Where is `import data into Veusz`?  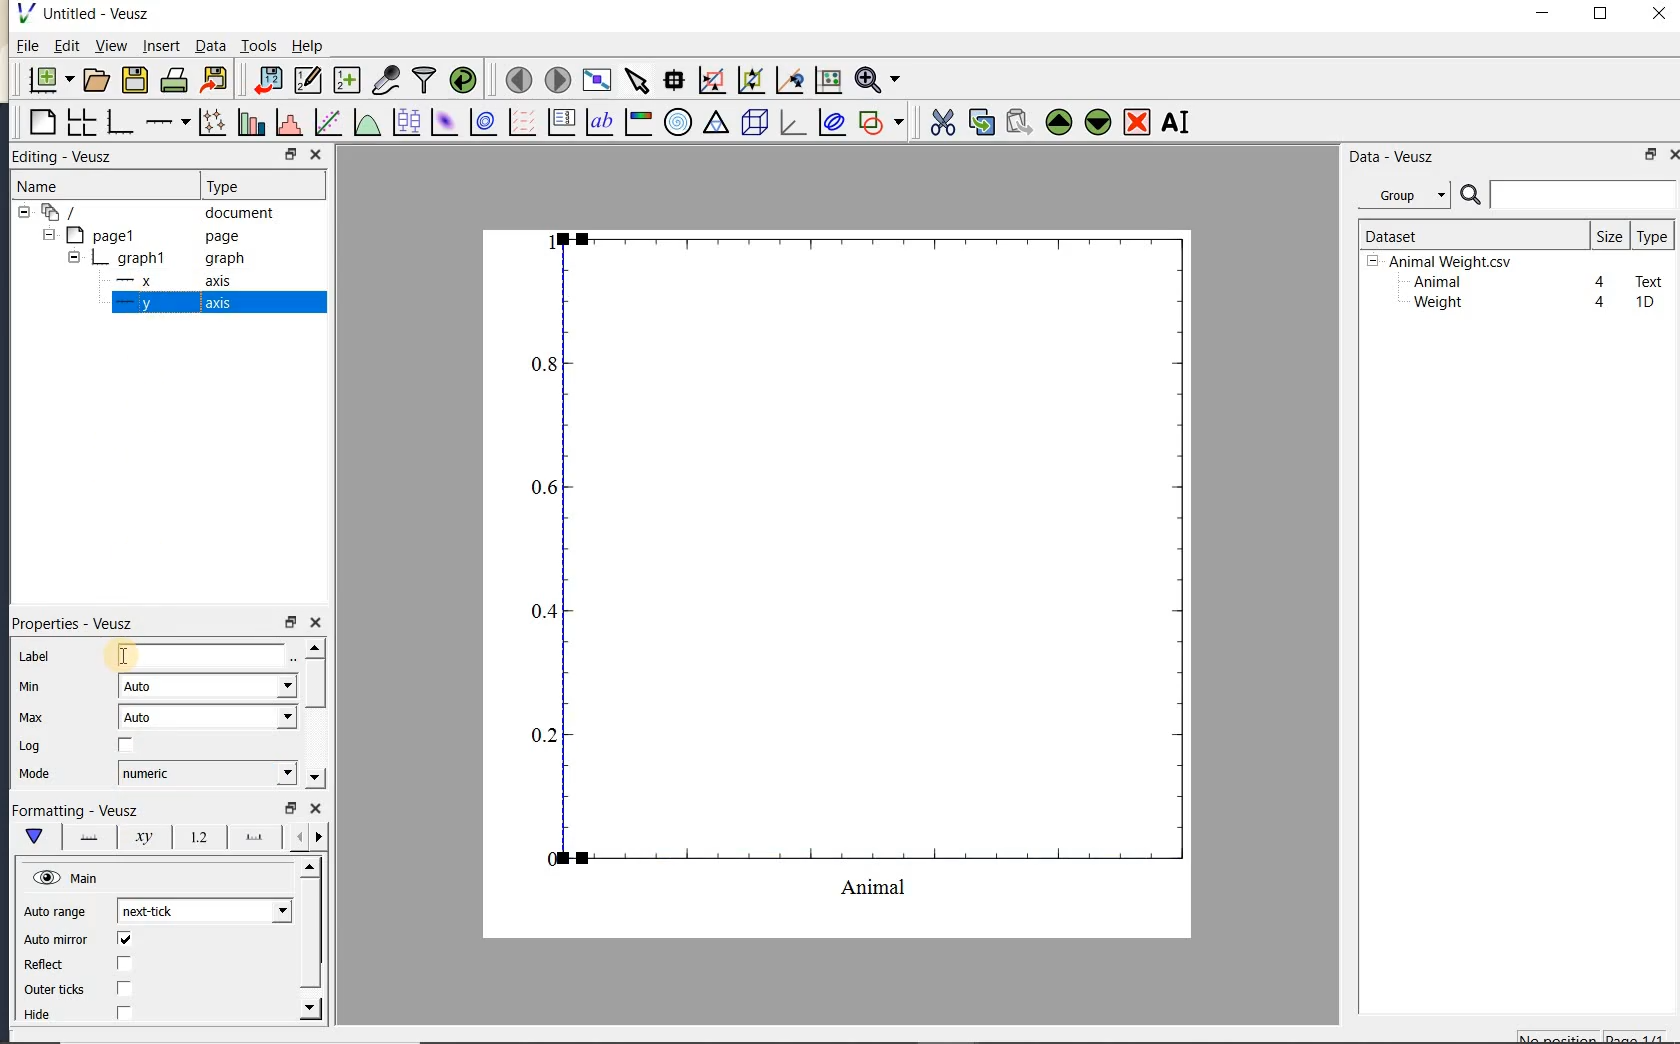
import data into Veusz is located at coordinates (268, 81).